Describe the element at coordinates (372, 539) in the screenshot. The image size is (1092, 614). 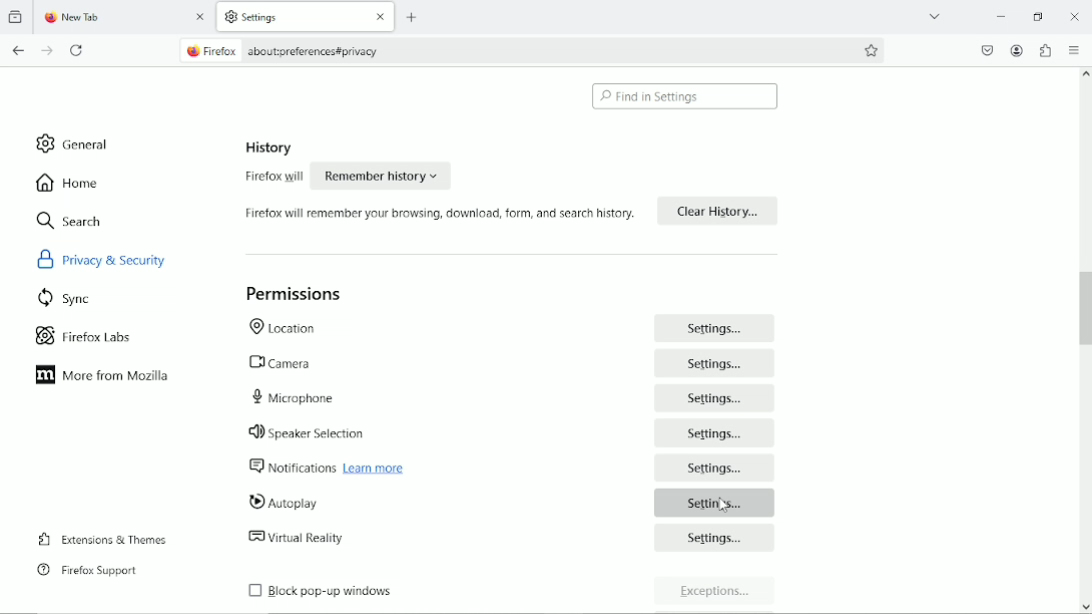
I see `virtual reality` at that location.